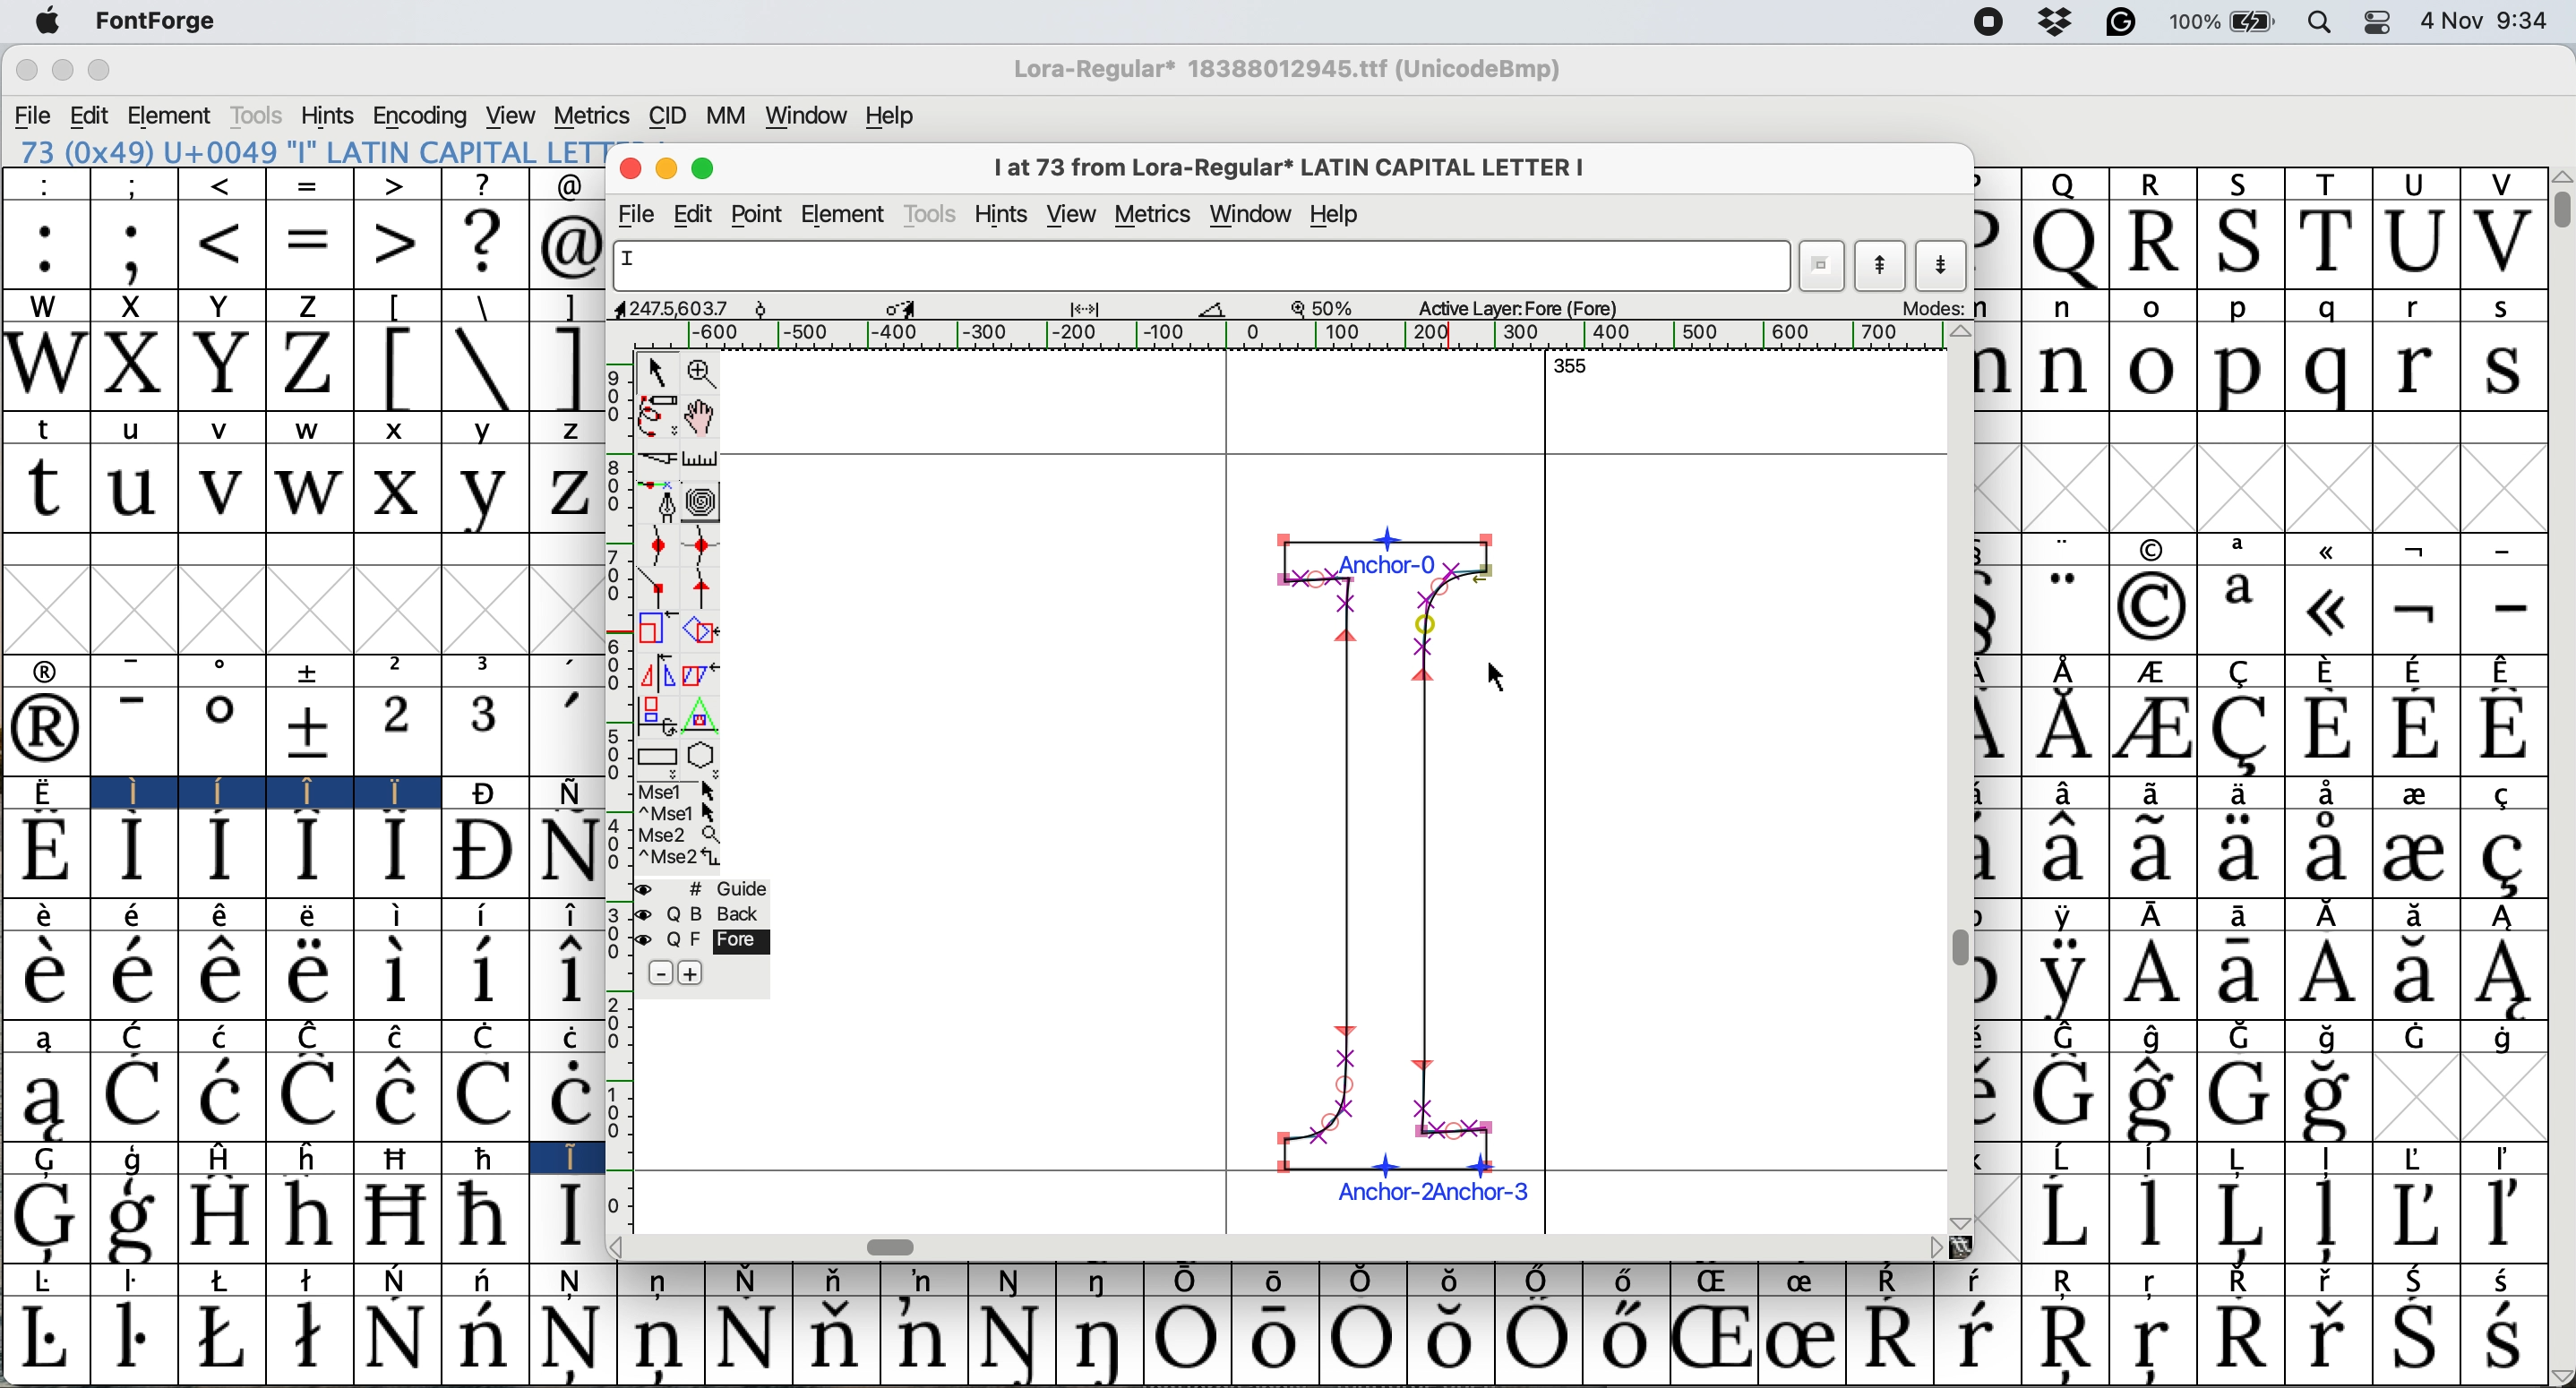 The height and width of the screenshot is (1388, 2576). Describe the element at coordinates (629, 1248) in the screenshot. I see `` at that location.